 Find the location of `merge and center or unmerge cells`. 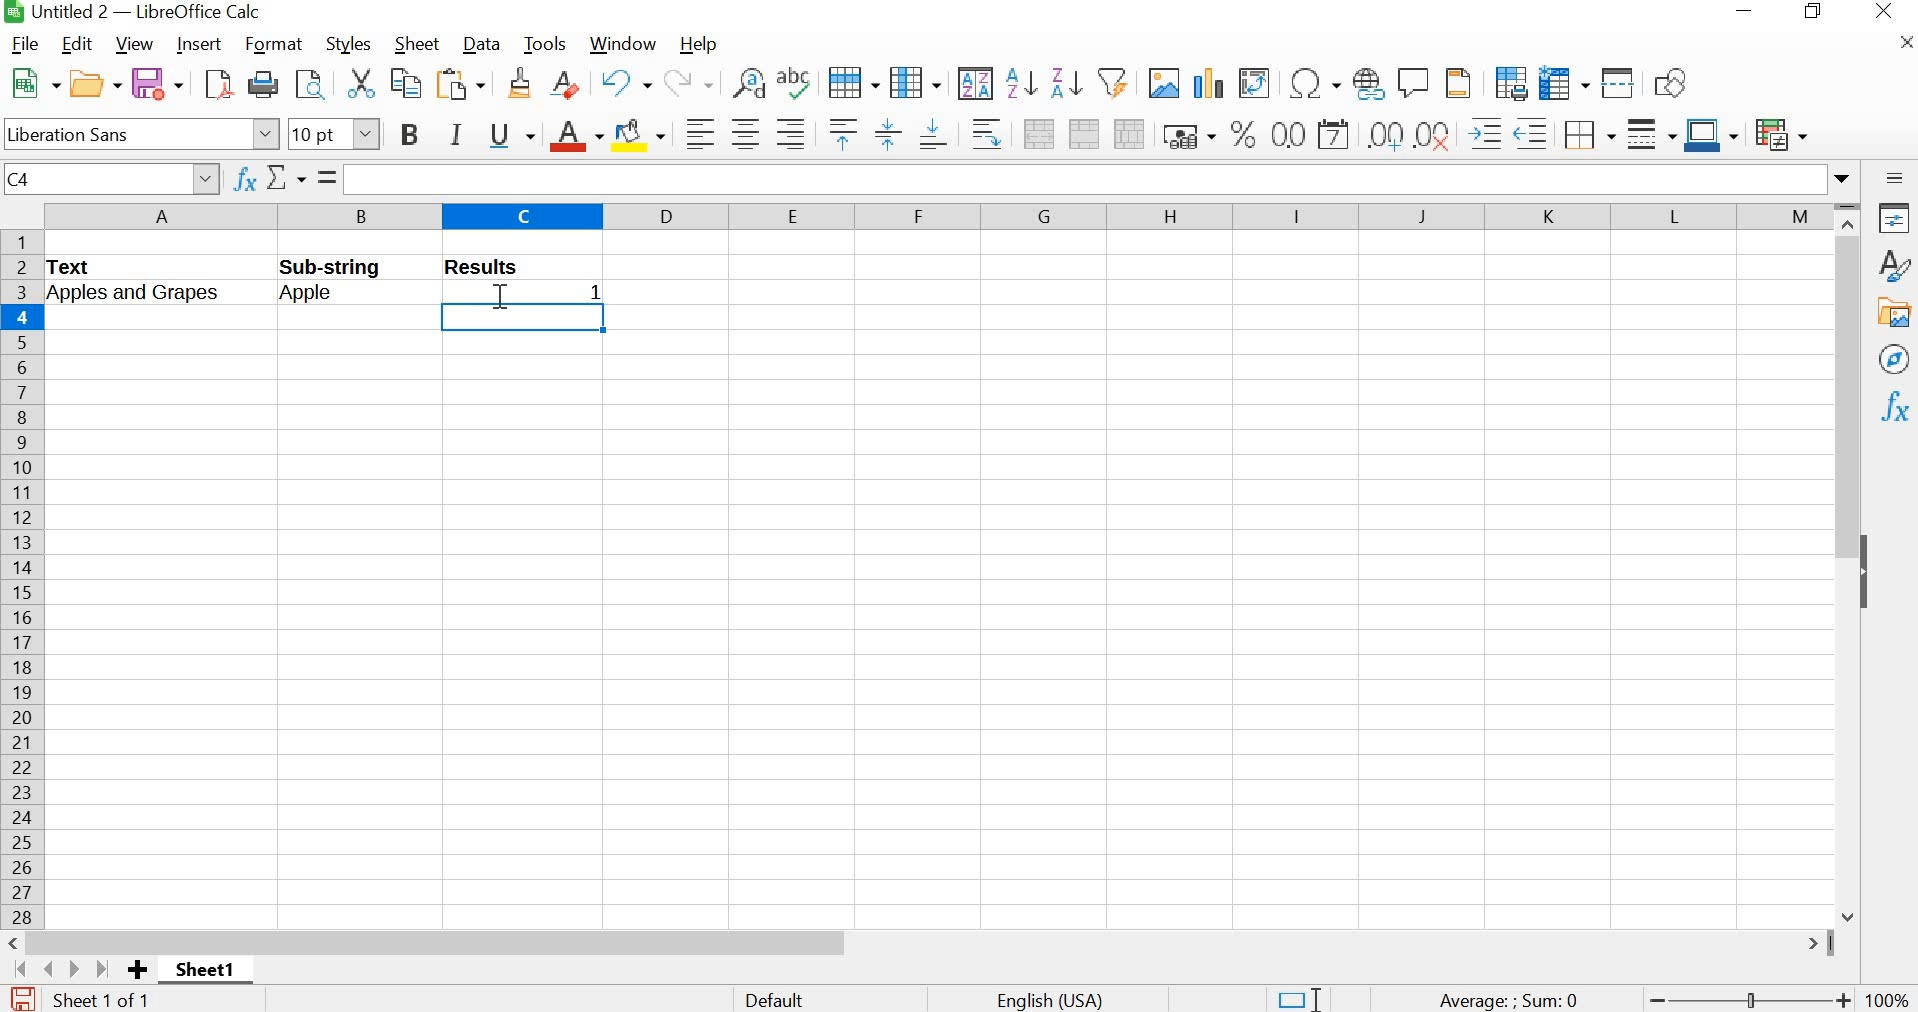

merge and center or unmerge cells is located at coordinates (1038, 132).